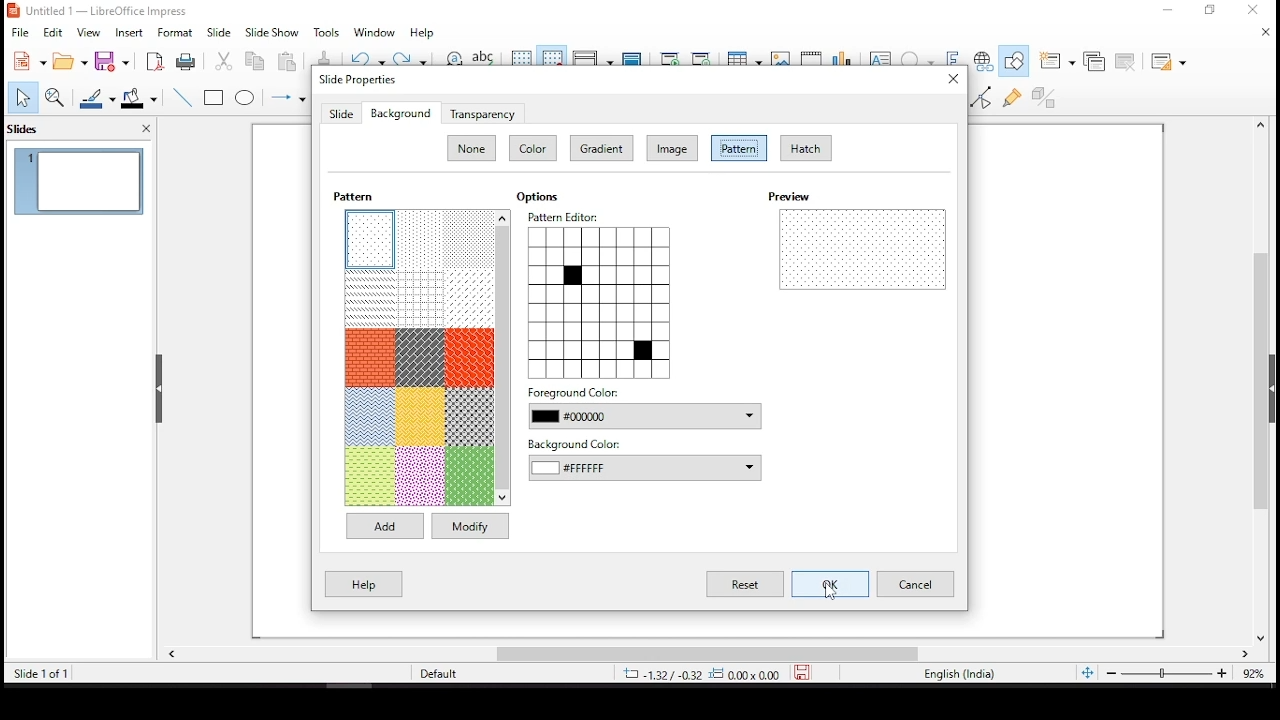 This screenshot has height=720, width=1280. What do you see at coordinates (112, 63) in the screenshot?
I see `save` at bounding box center [112, 63].